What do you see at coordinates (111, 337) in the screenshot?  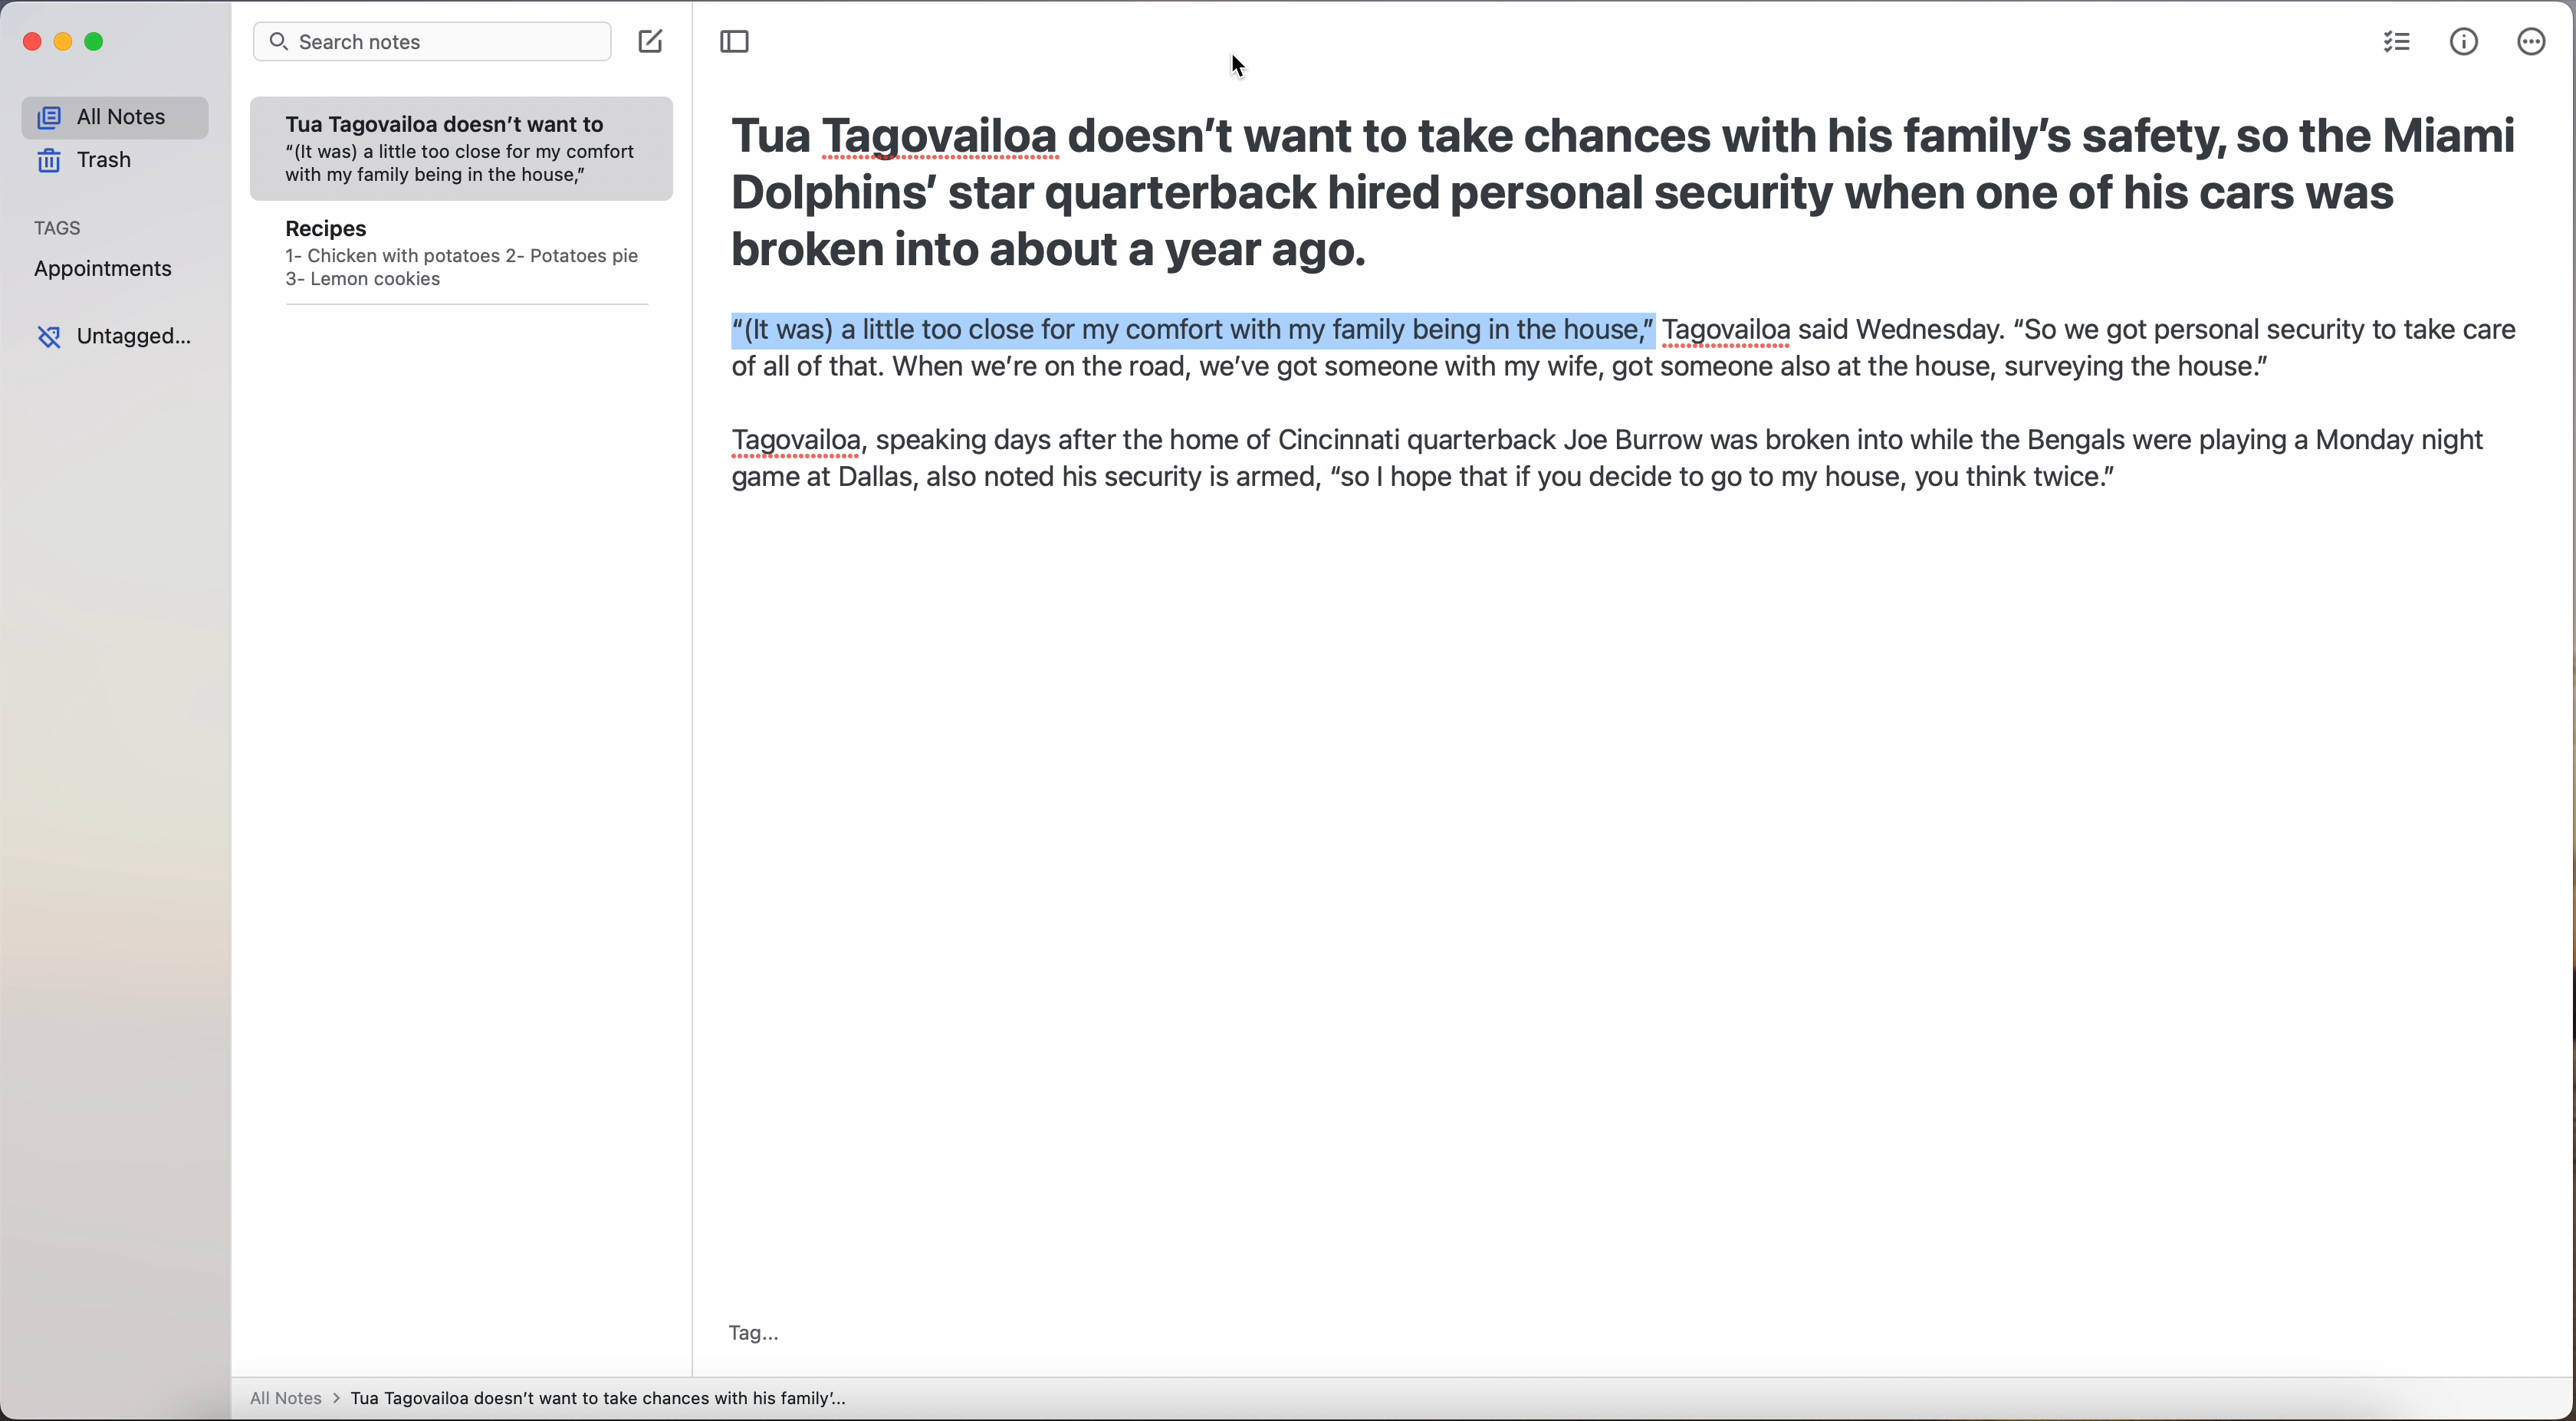 I see `untagged...` at bounding box center [111, 337].